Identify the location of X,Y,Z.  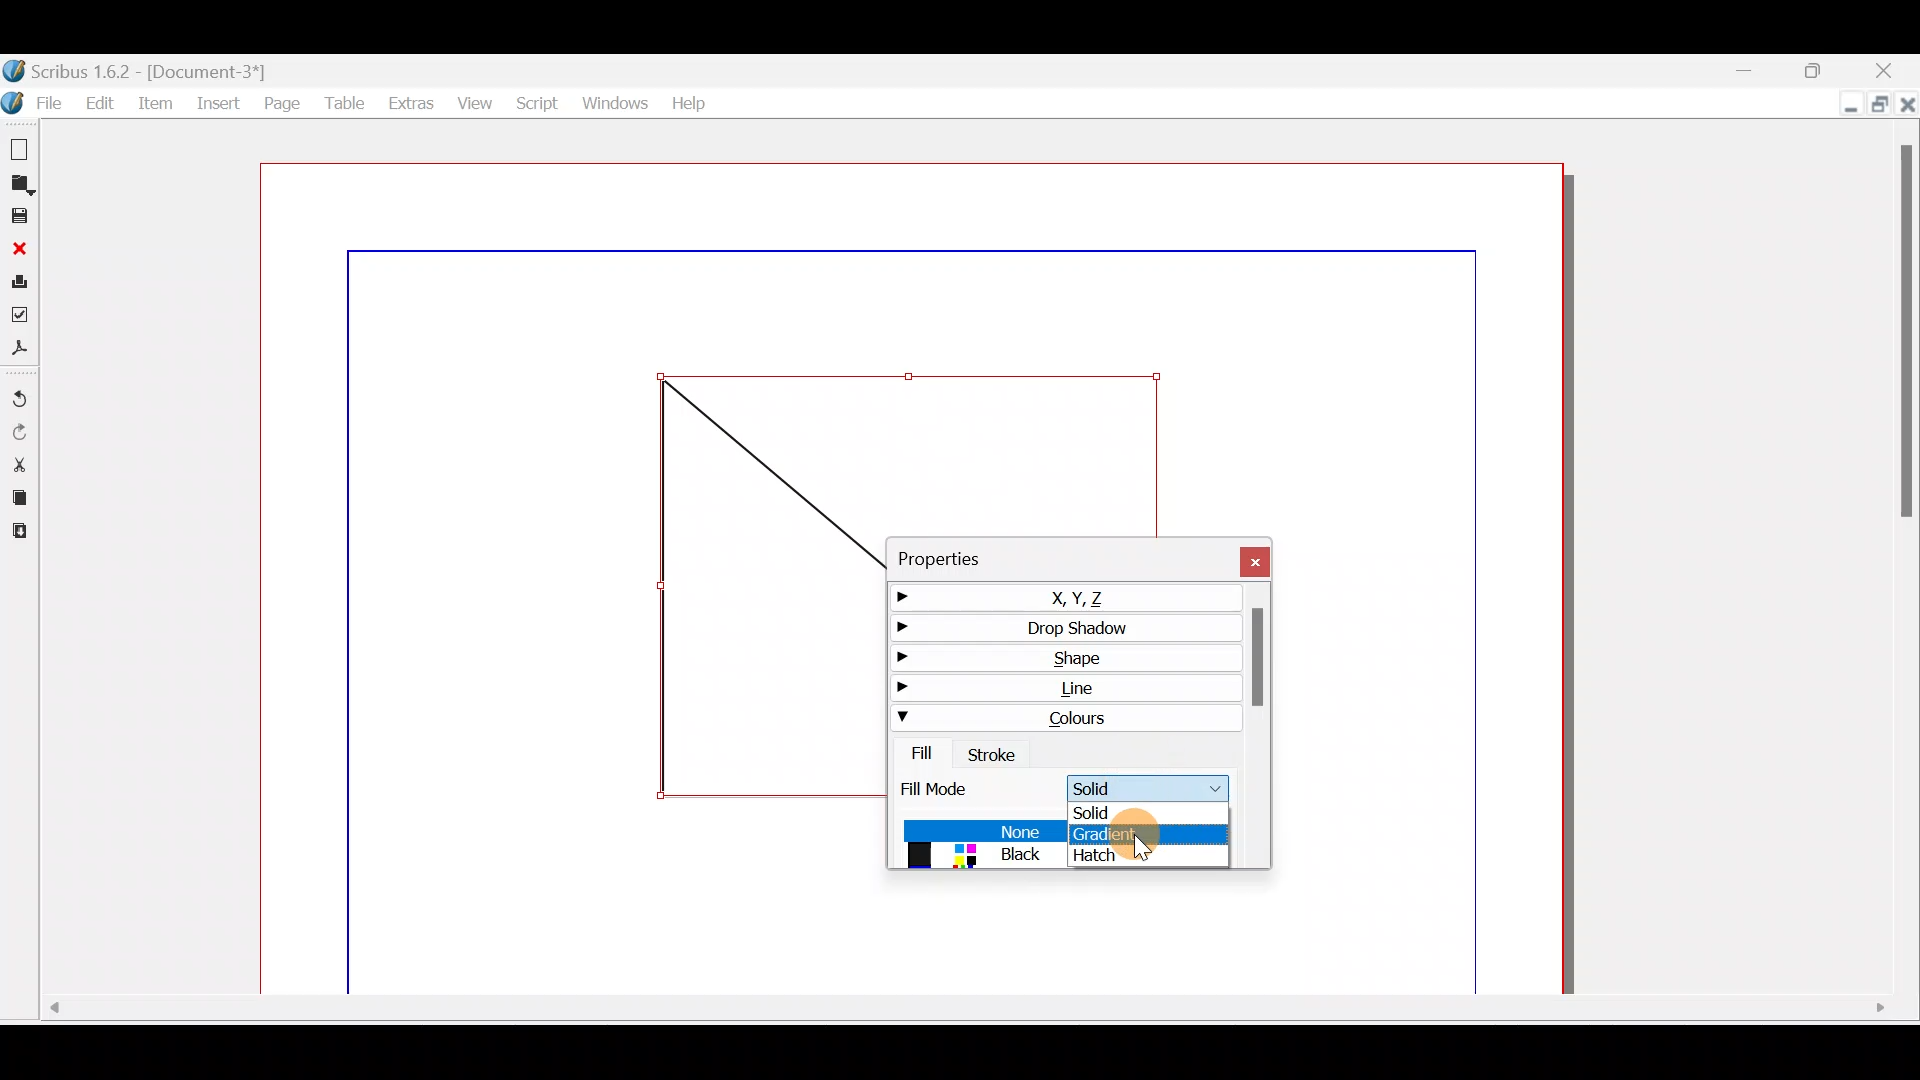
(1054, 594).